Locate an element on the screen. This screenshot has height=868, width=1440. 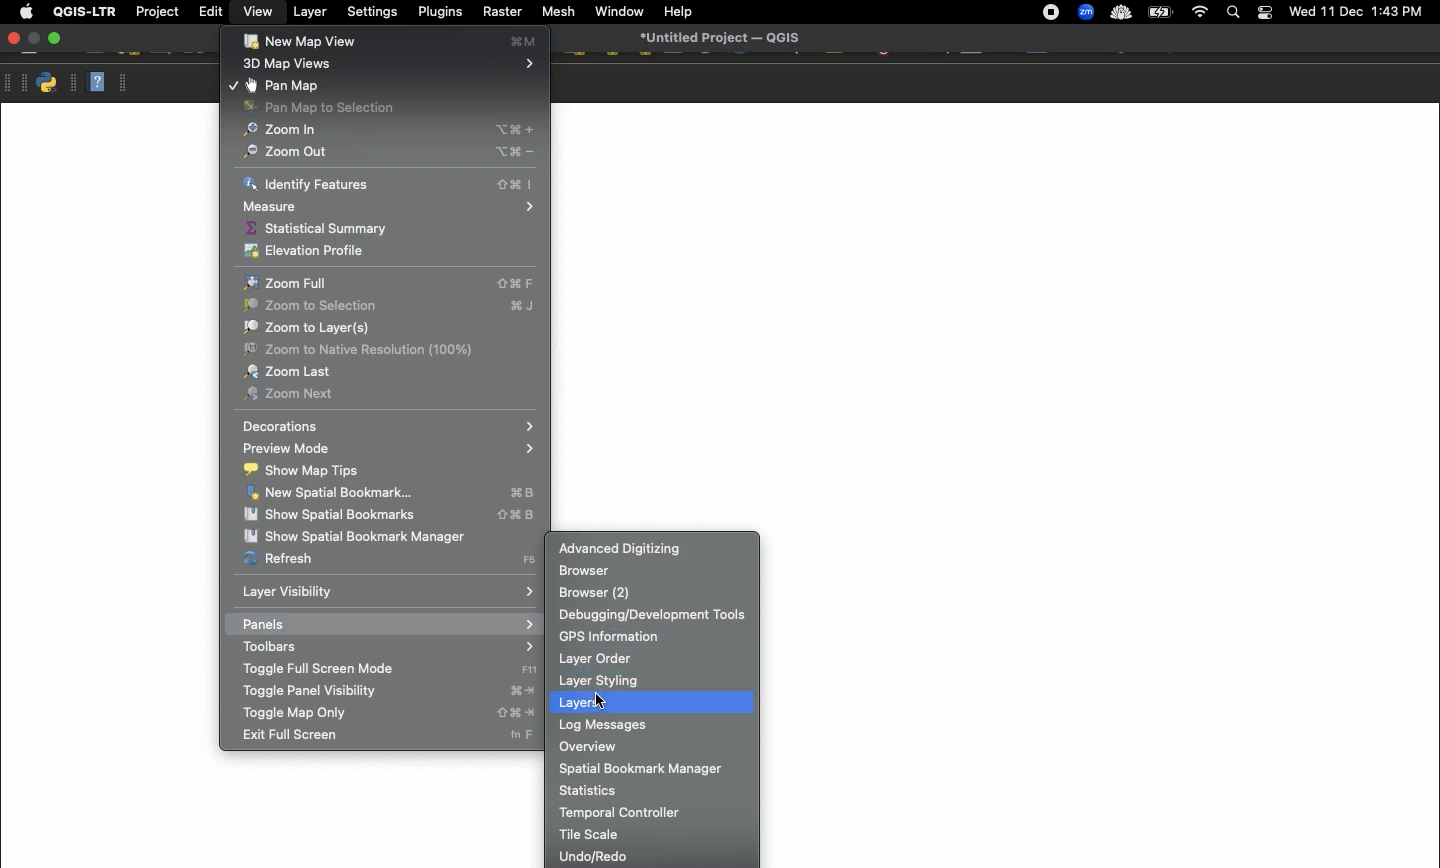
Search is located at coordinates (1231, 14).